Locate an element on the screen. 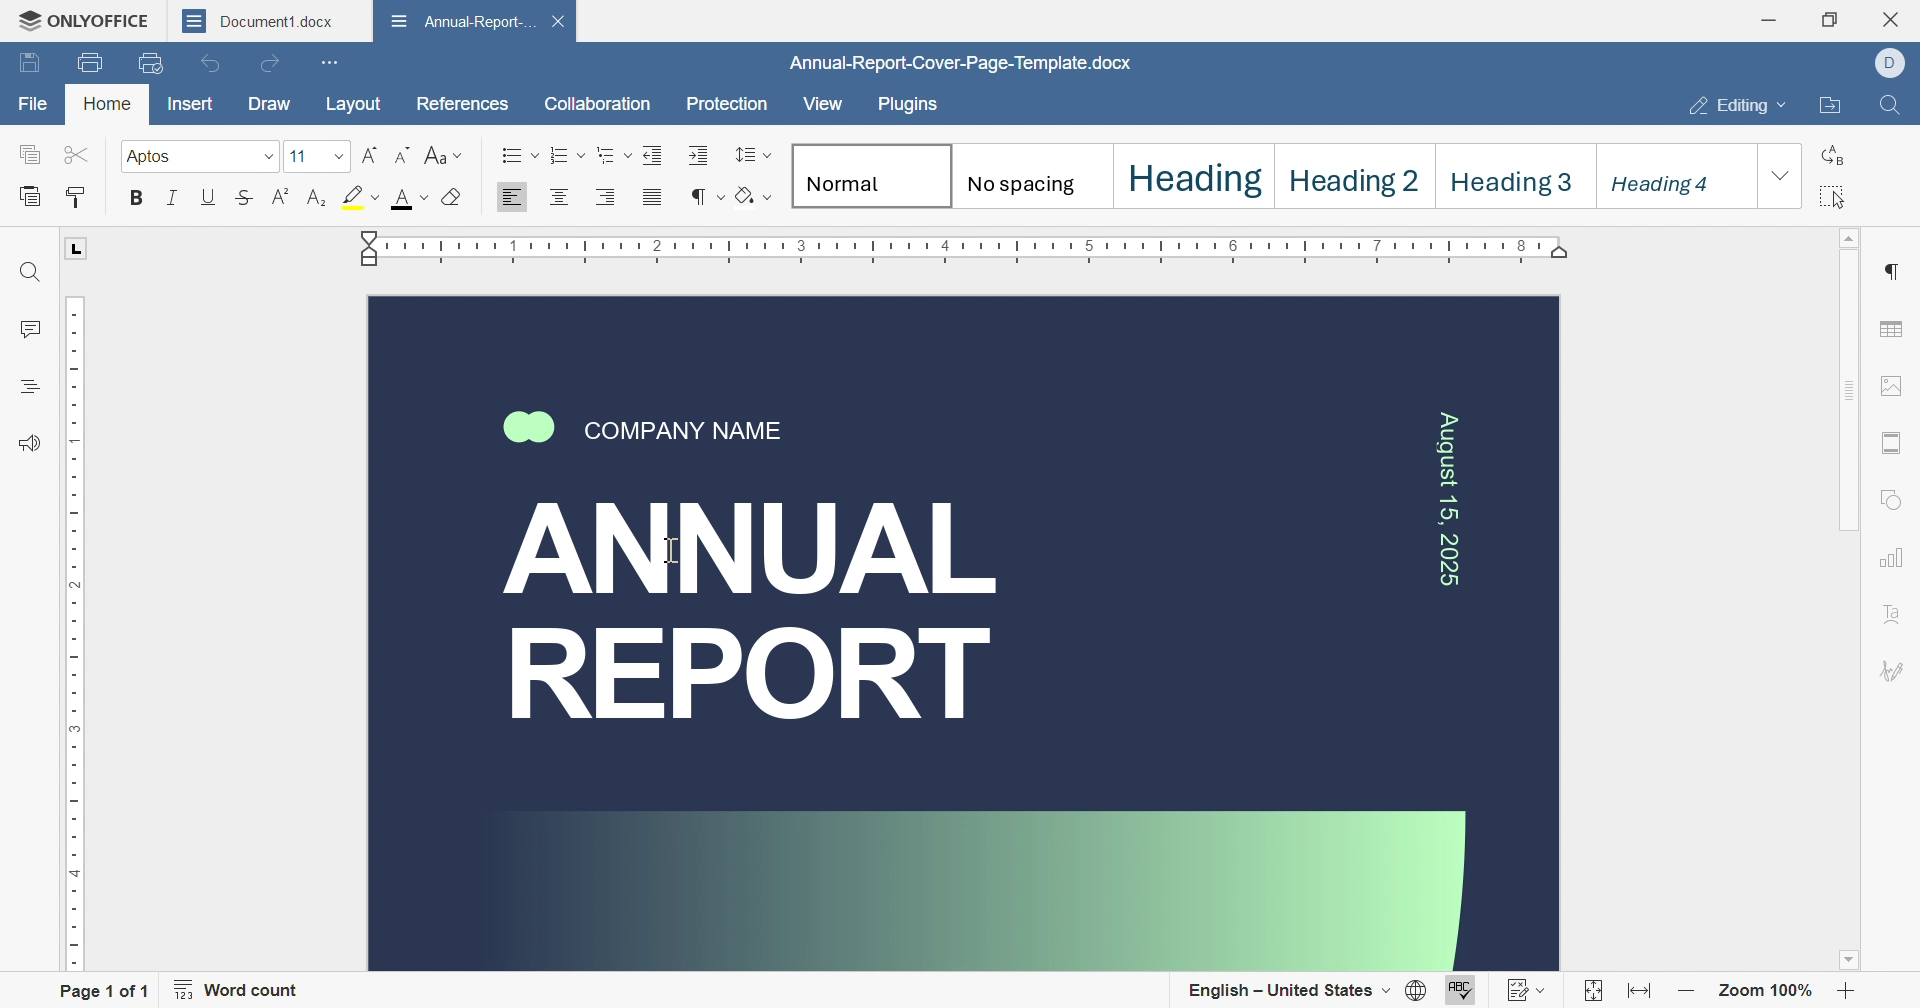 This screenshot has height=1008, width=1920. paragraph settings is located at coordinates (1889, 271).